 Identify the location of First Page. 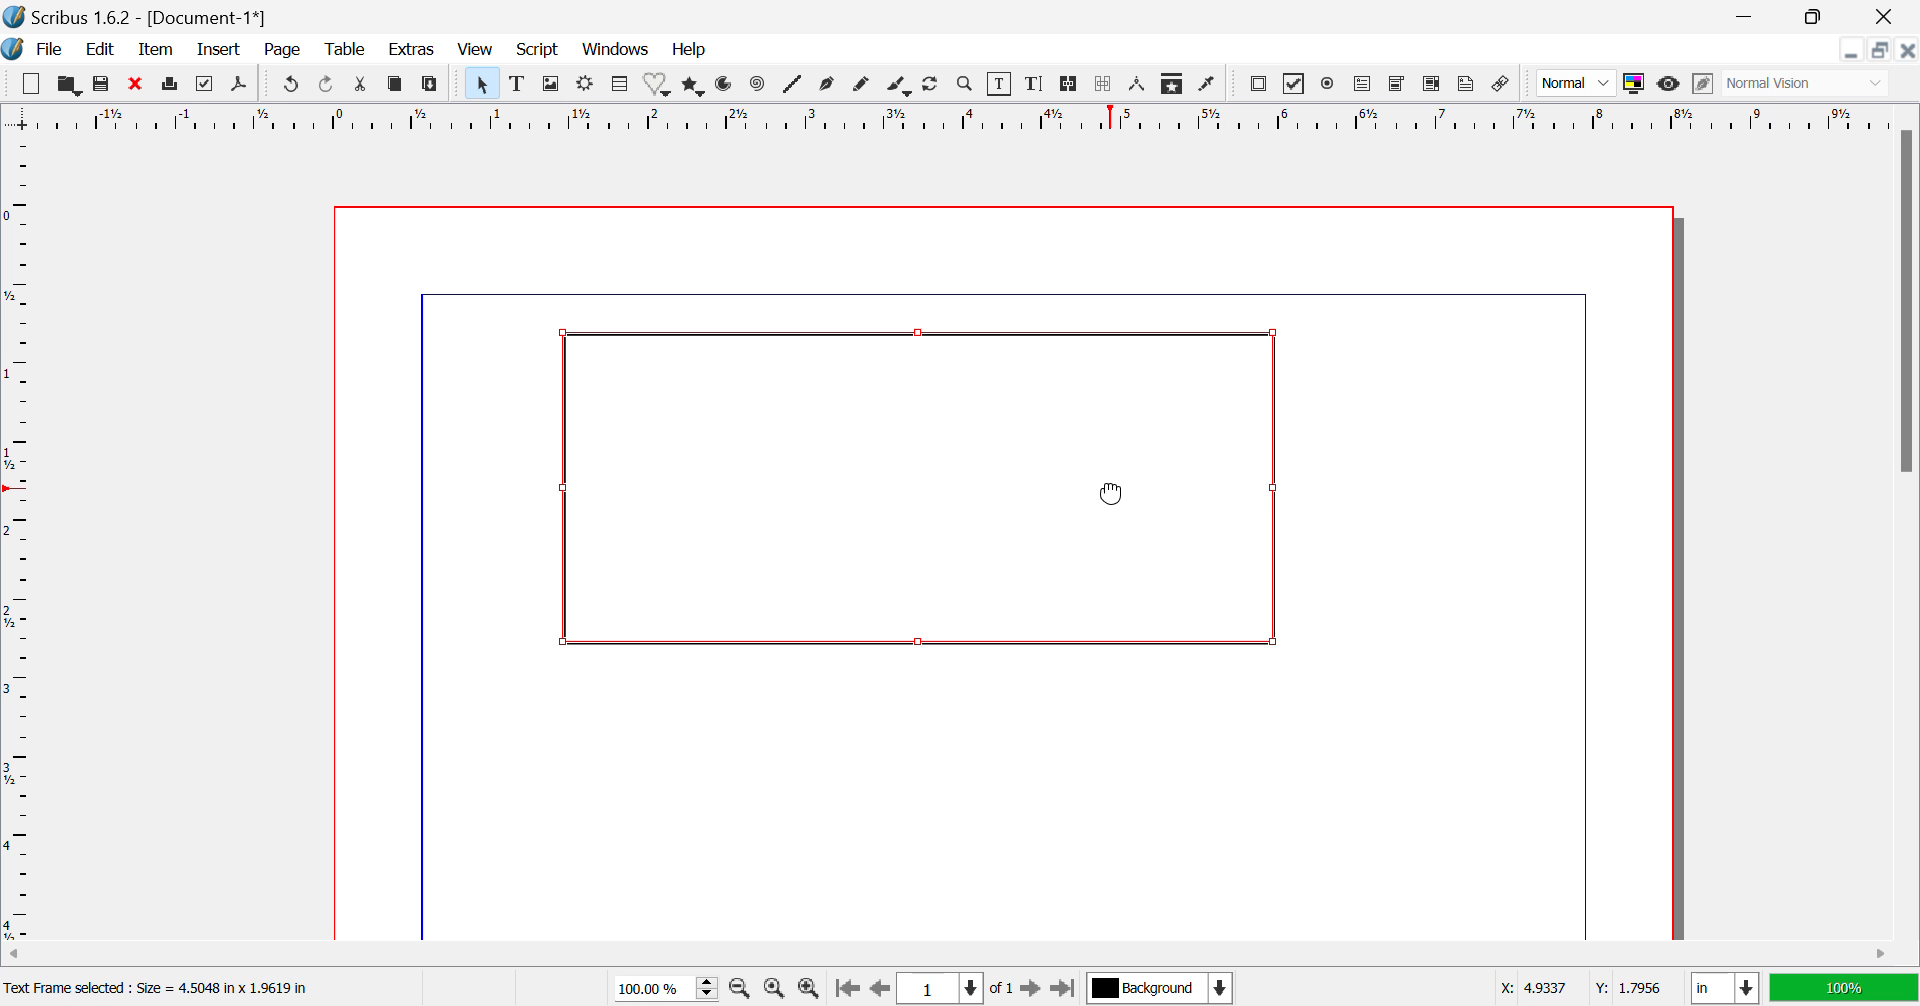
(846, 988).